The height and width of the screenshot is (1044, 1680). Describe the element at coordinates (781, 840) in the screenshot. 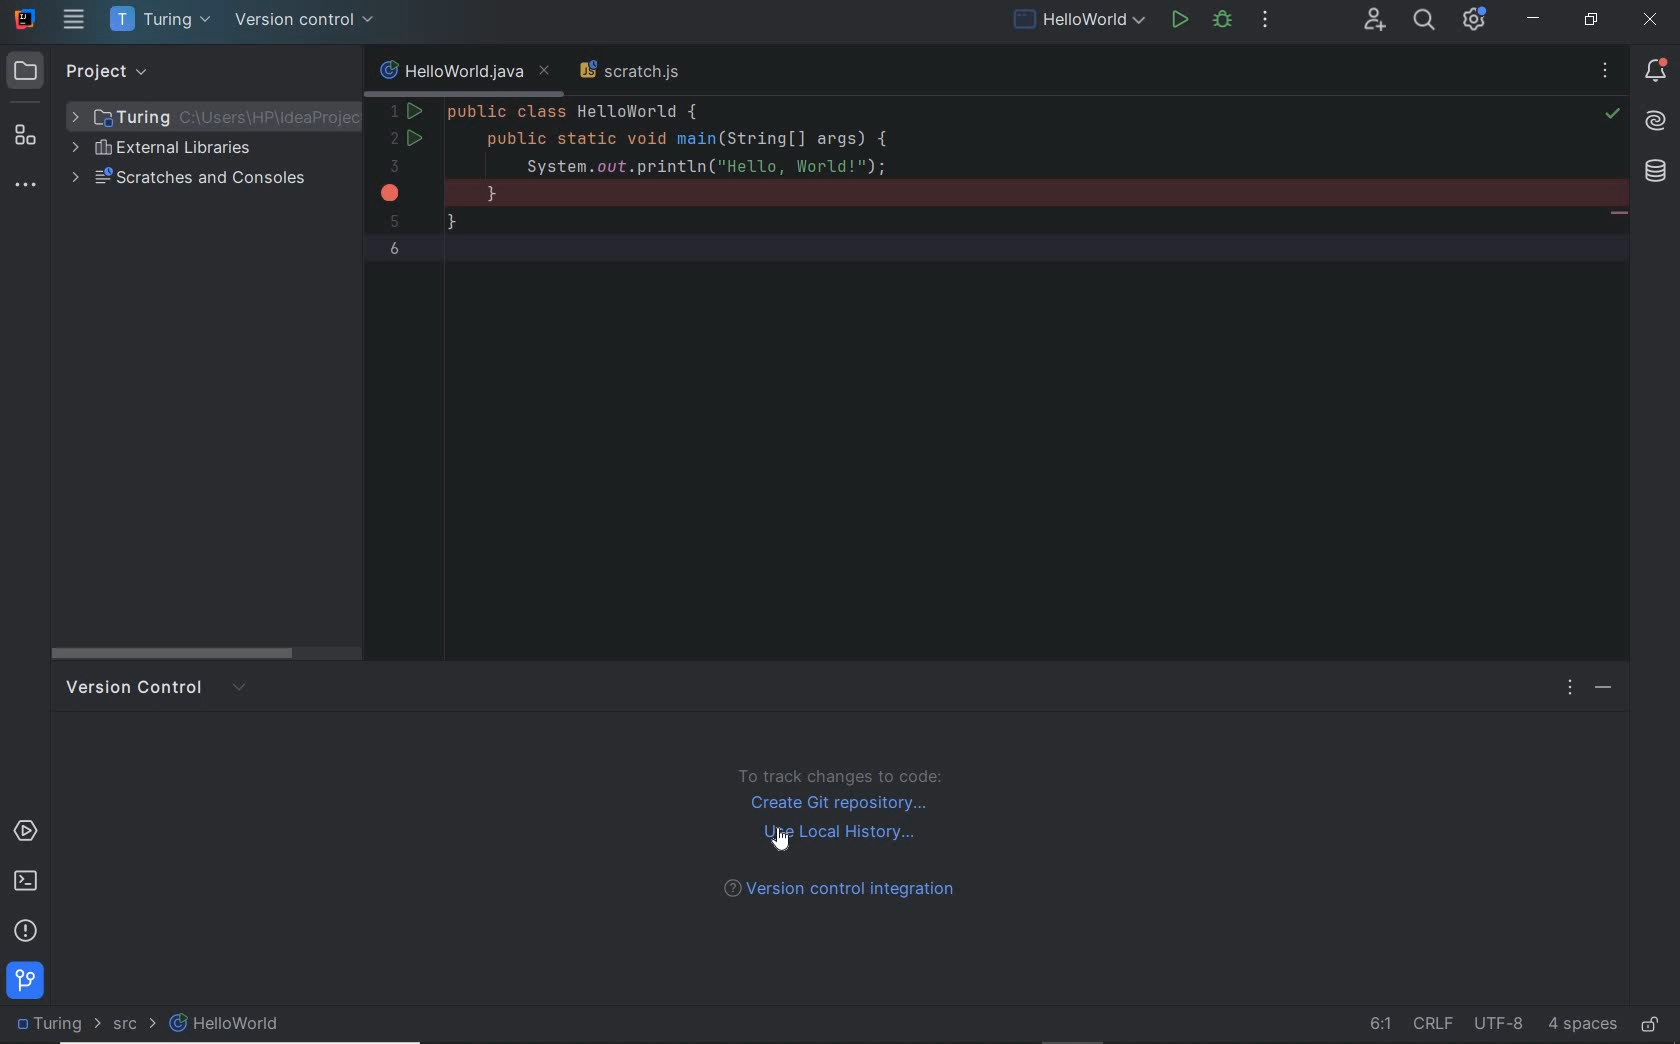

I see `cursor` at that location.